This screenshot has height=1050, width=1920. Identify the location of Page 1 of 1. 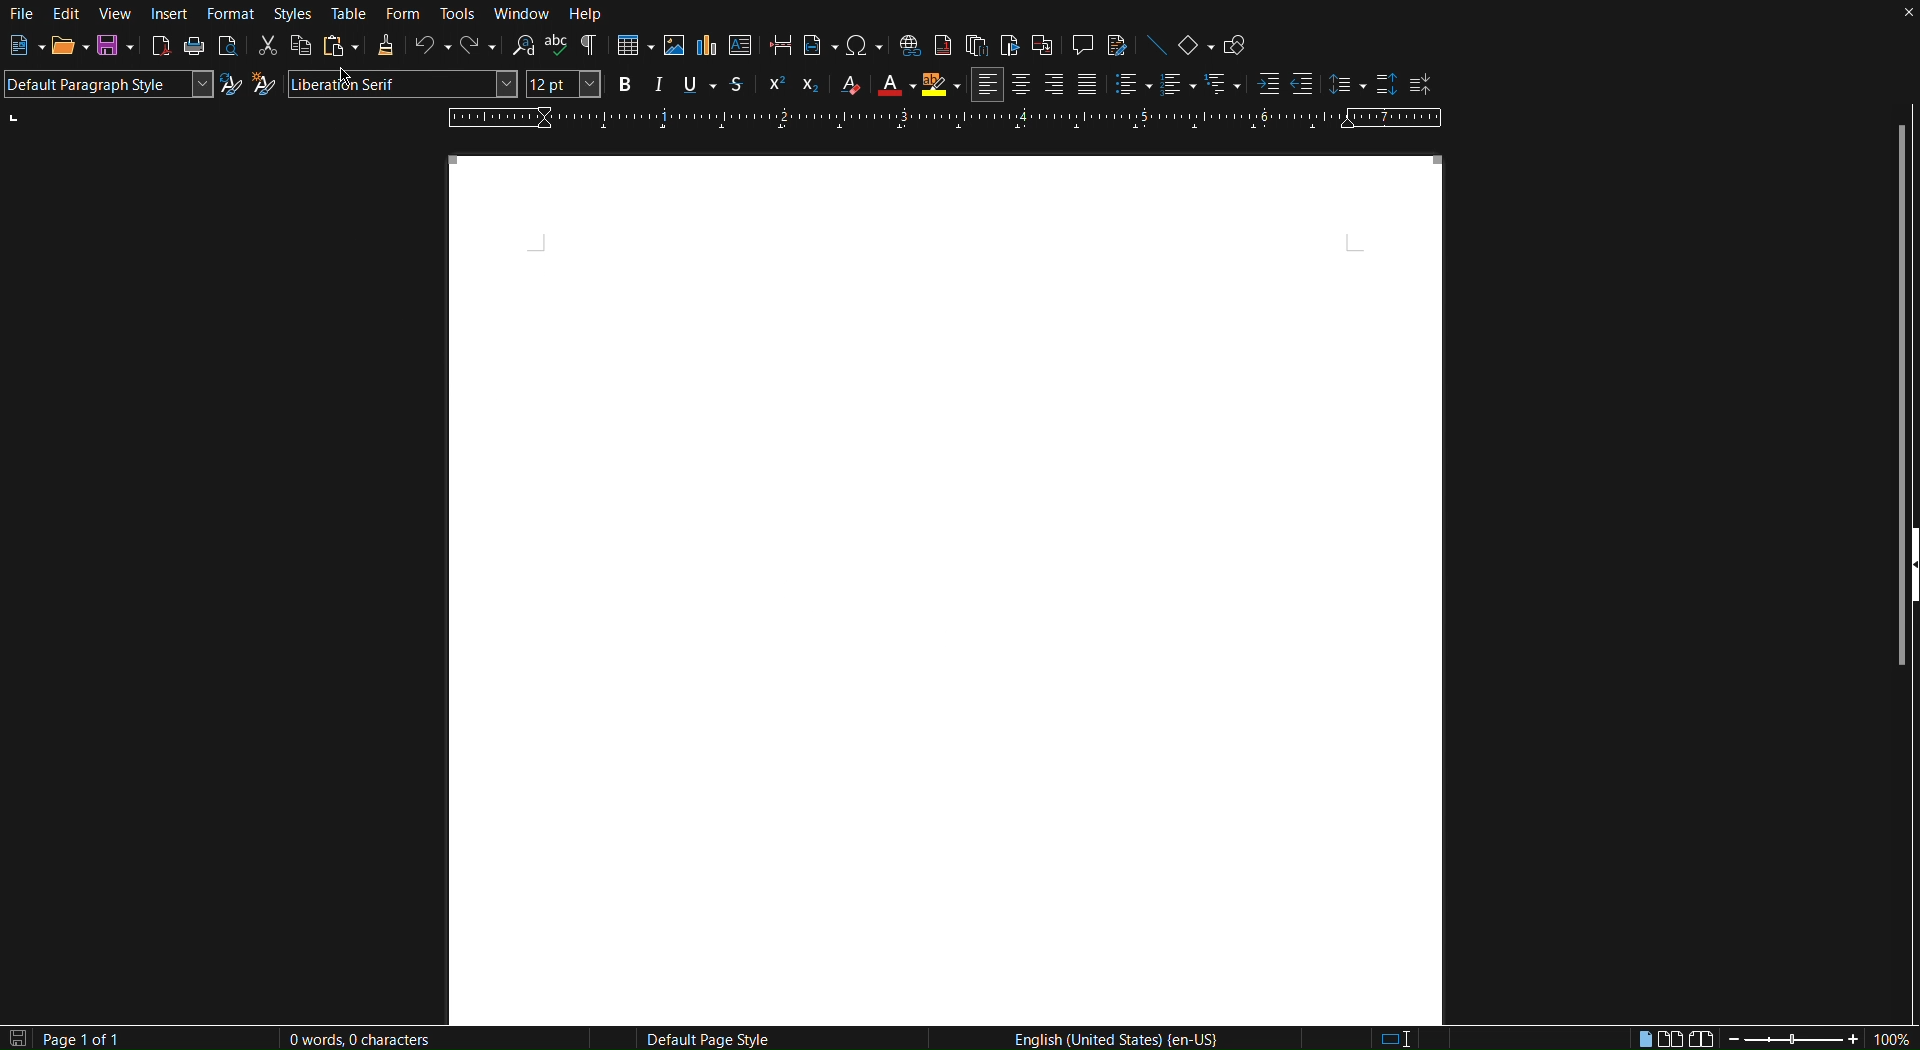
(103, 1037).